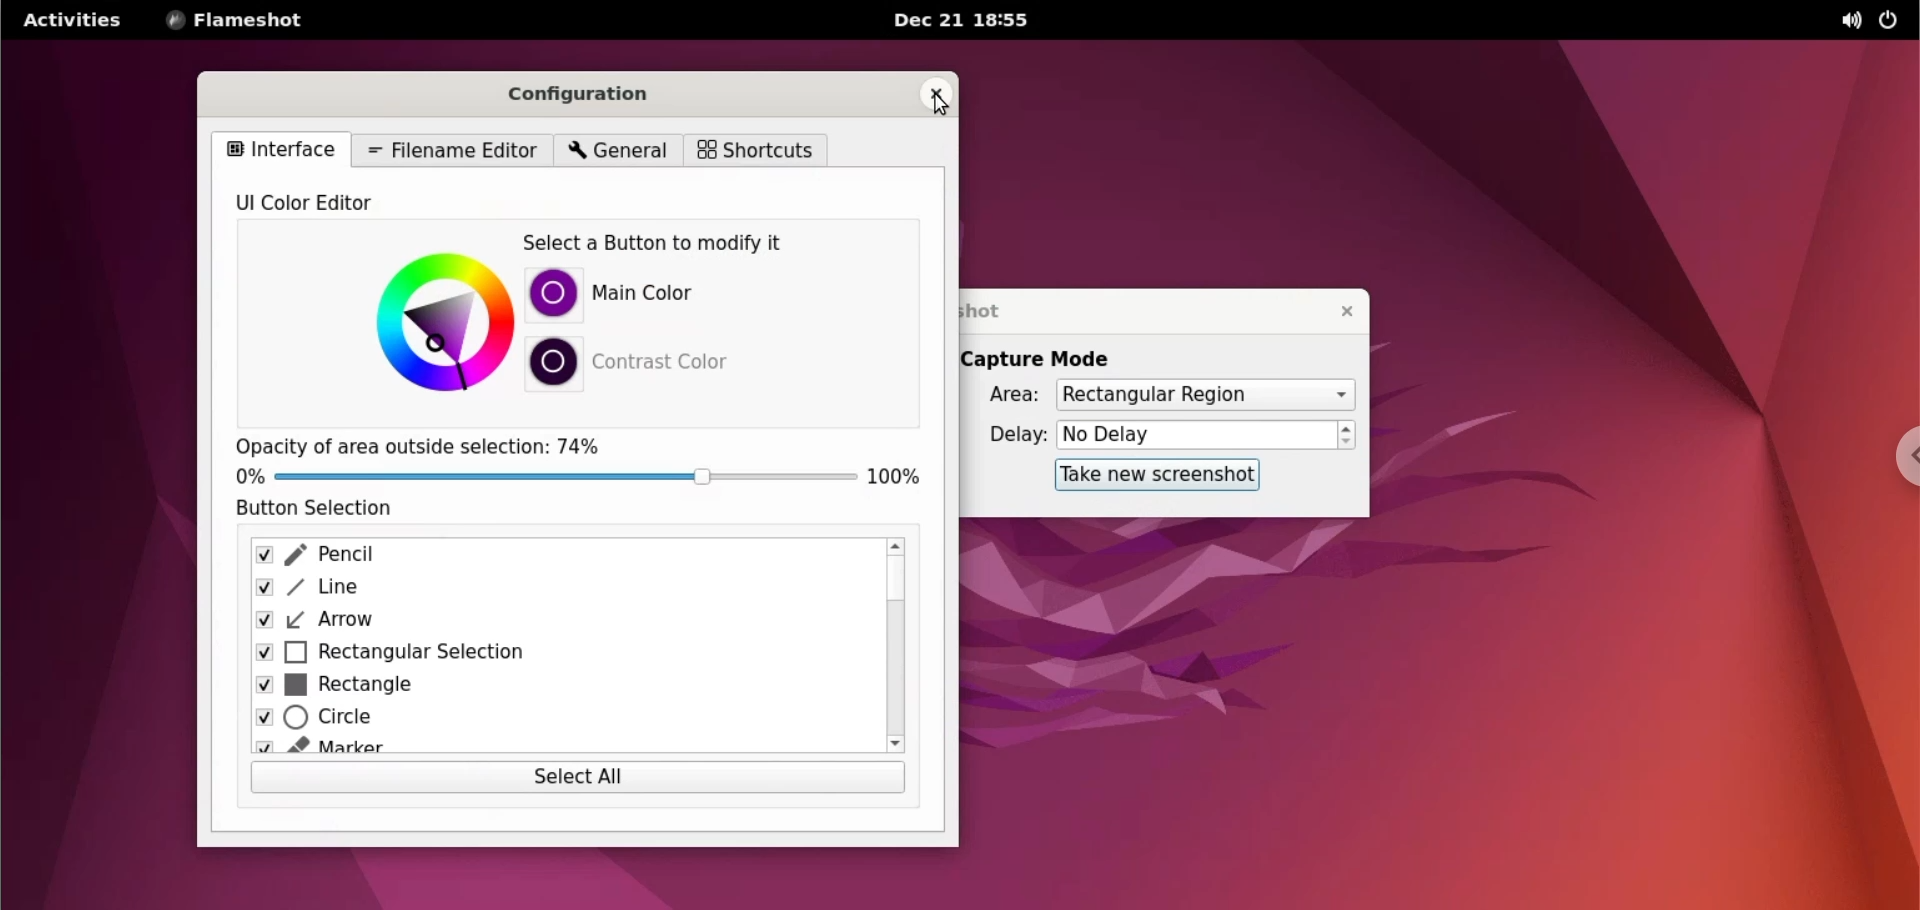 Image resolution: width=1920 pixels, height=910 pixels. What do you see at coordinates (670, 244) in the screenshot?
I see `select a button to modify it` at bounding box center [670, 244].